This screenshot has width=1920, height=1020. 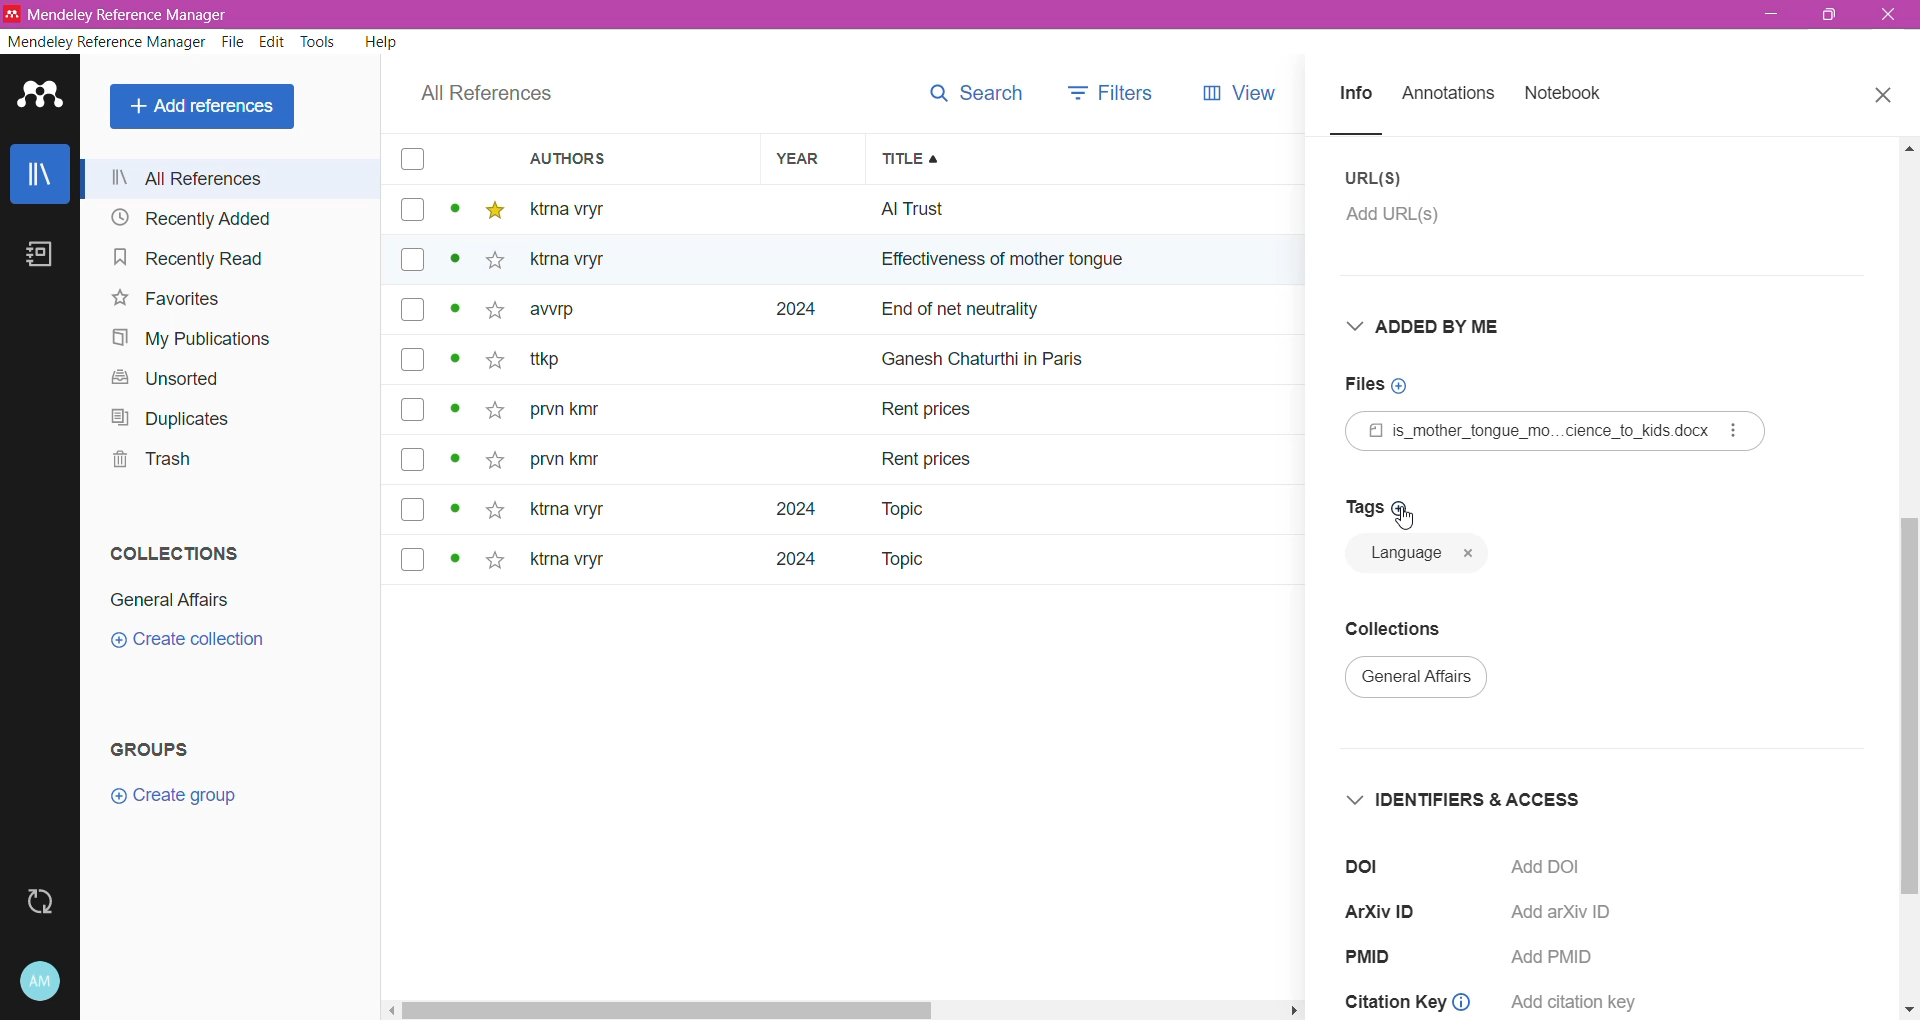 What do you see at coordinates (1096, 159) in the screenshot?
I see `Title` at bounding box center [1096, 159].